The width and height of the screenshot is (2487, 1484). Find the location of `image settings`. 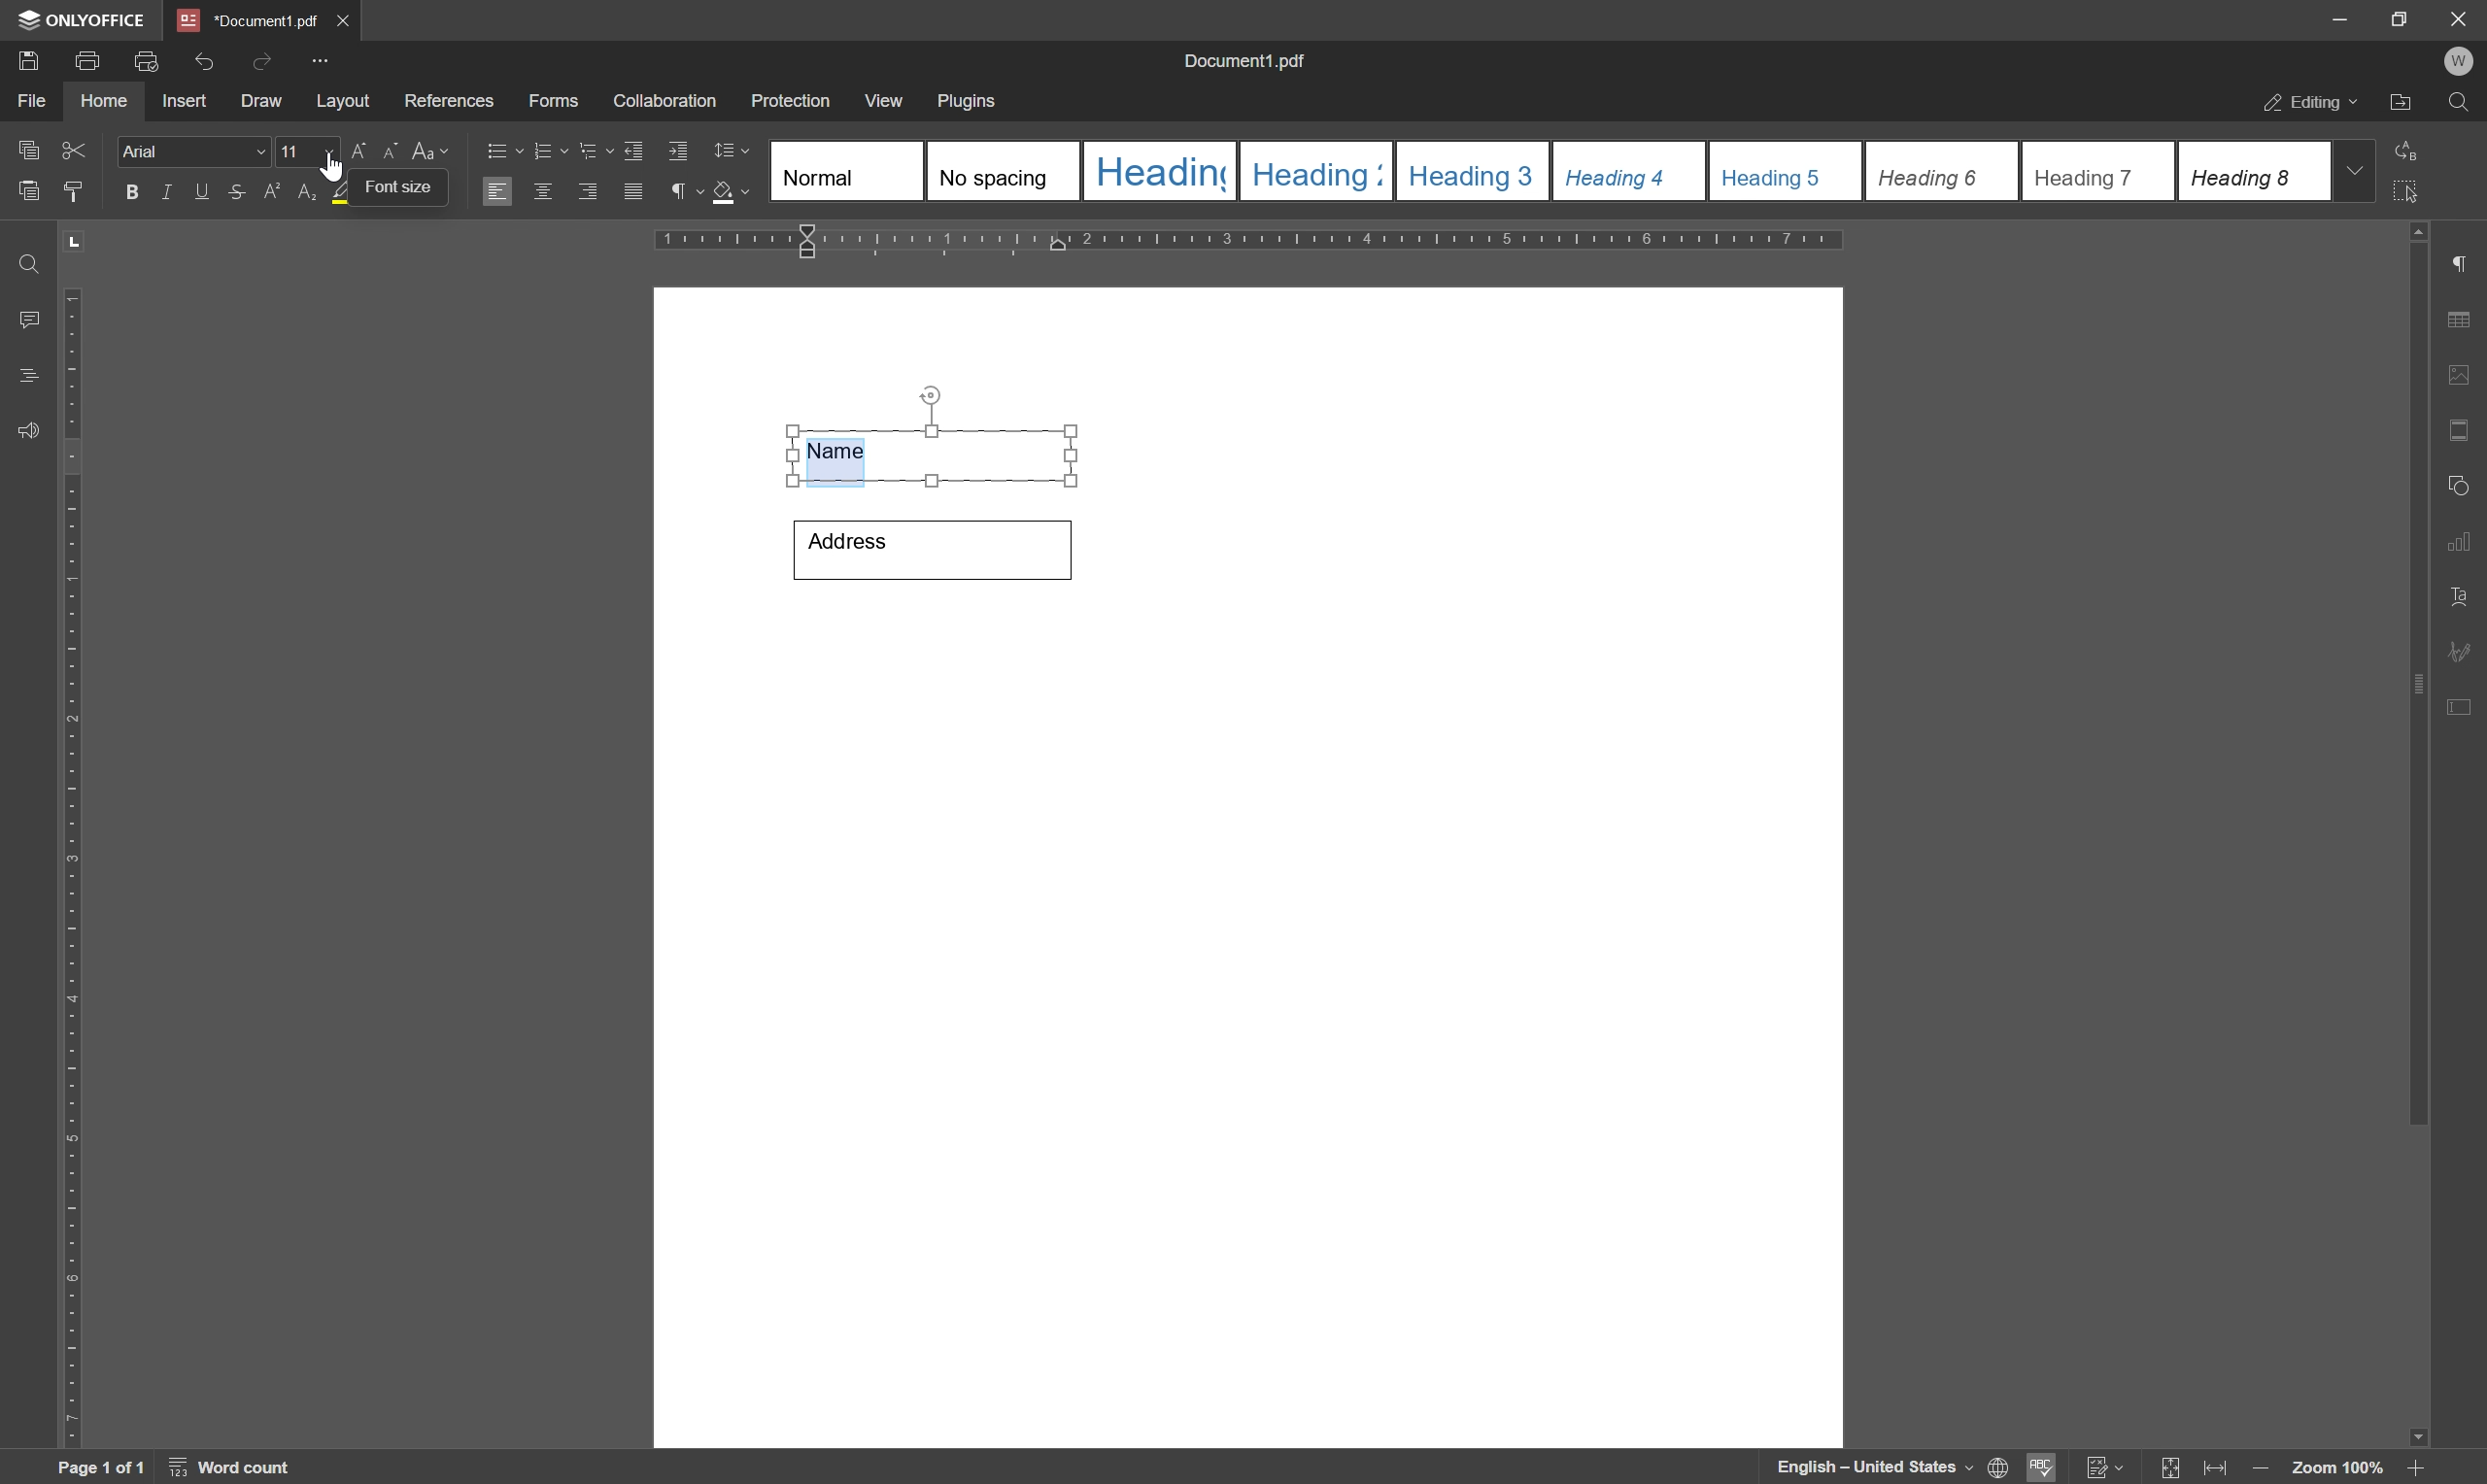

image settings is located at coordinates (2467, 379).